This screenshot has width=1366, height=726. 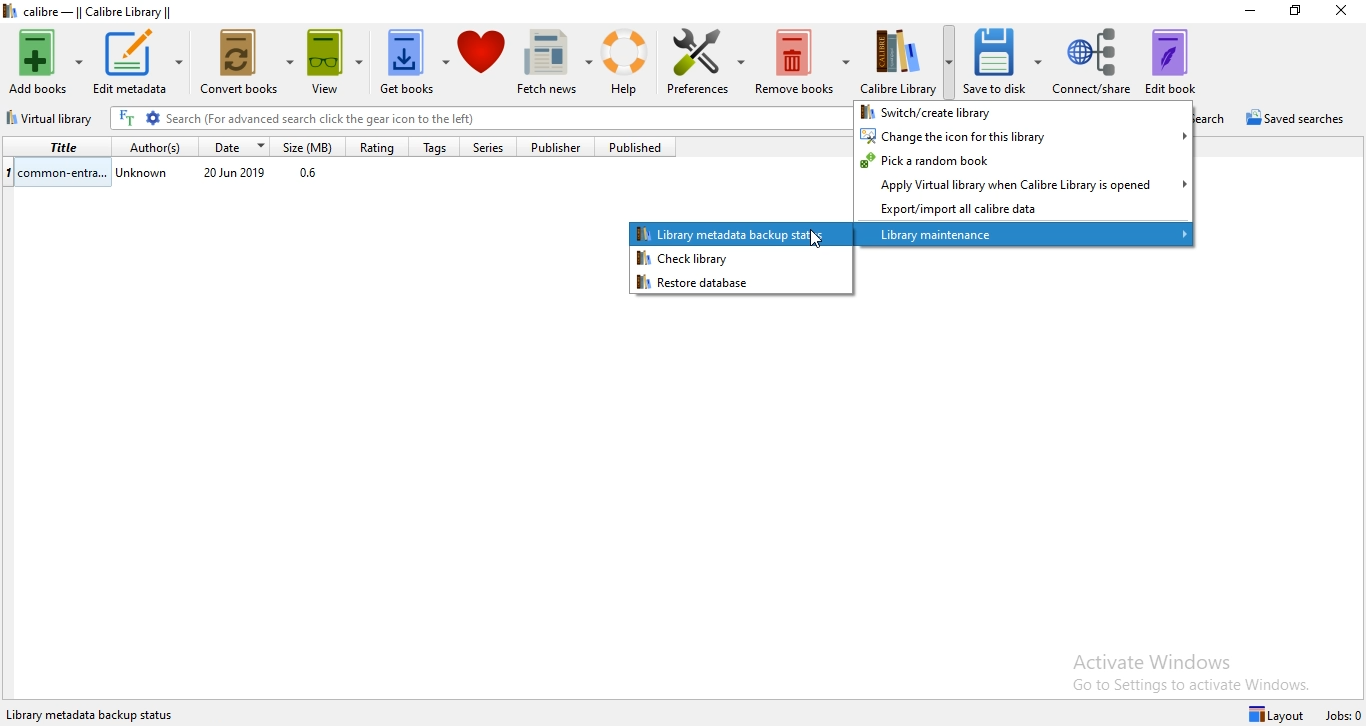 What do you see at coordinates (641, 147) in the screenshot?
I see `Published` at bounding box center [641, 147].